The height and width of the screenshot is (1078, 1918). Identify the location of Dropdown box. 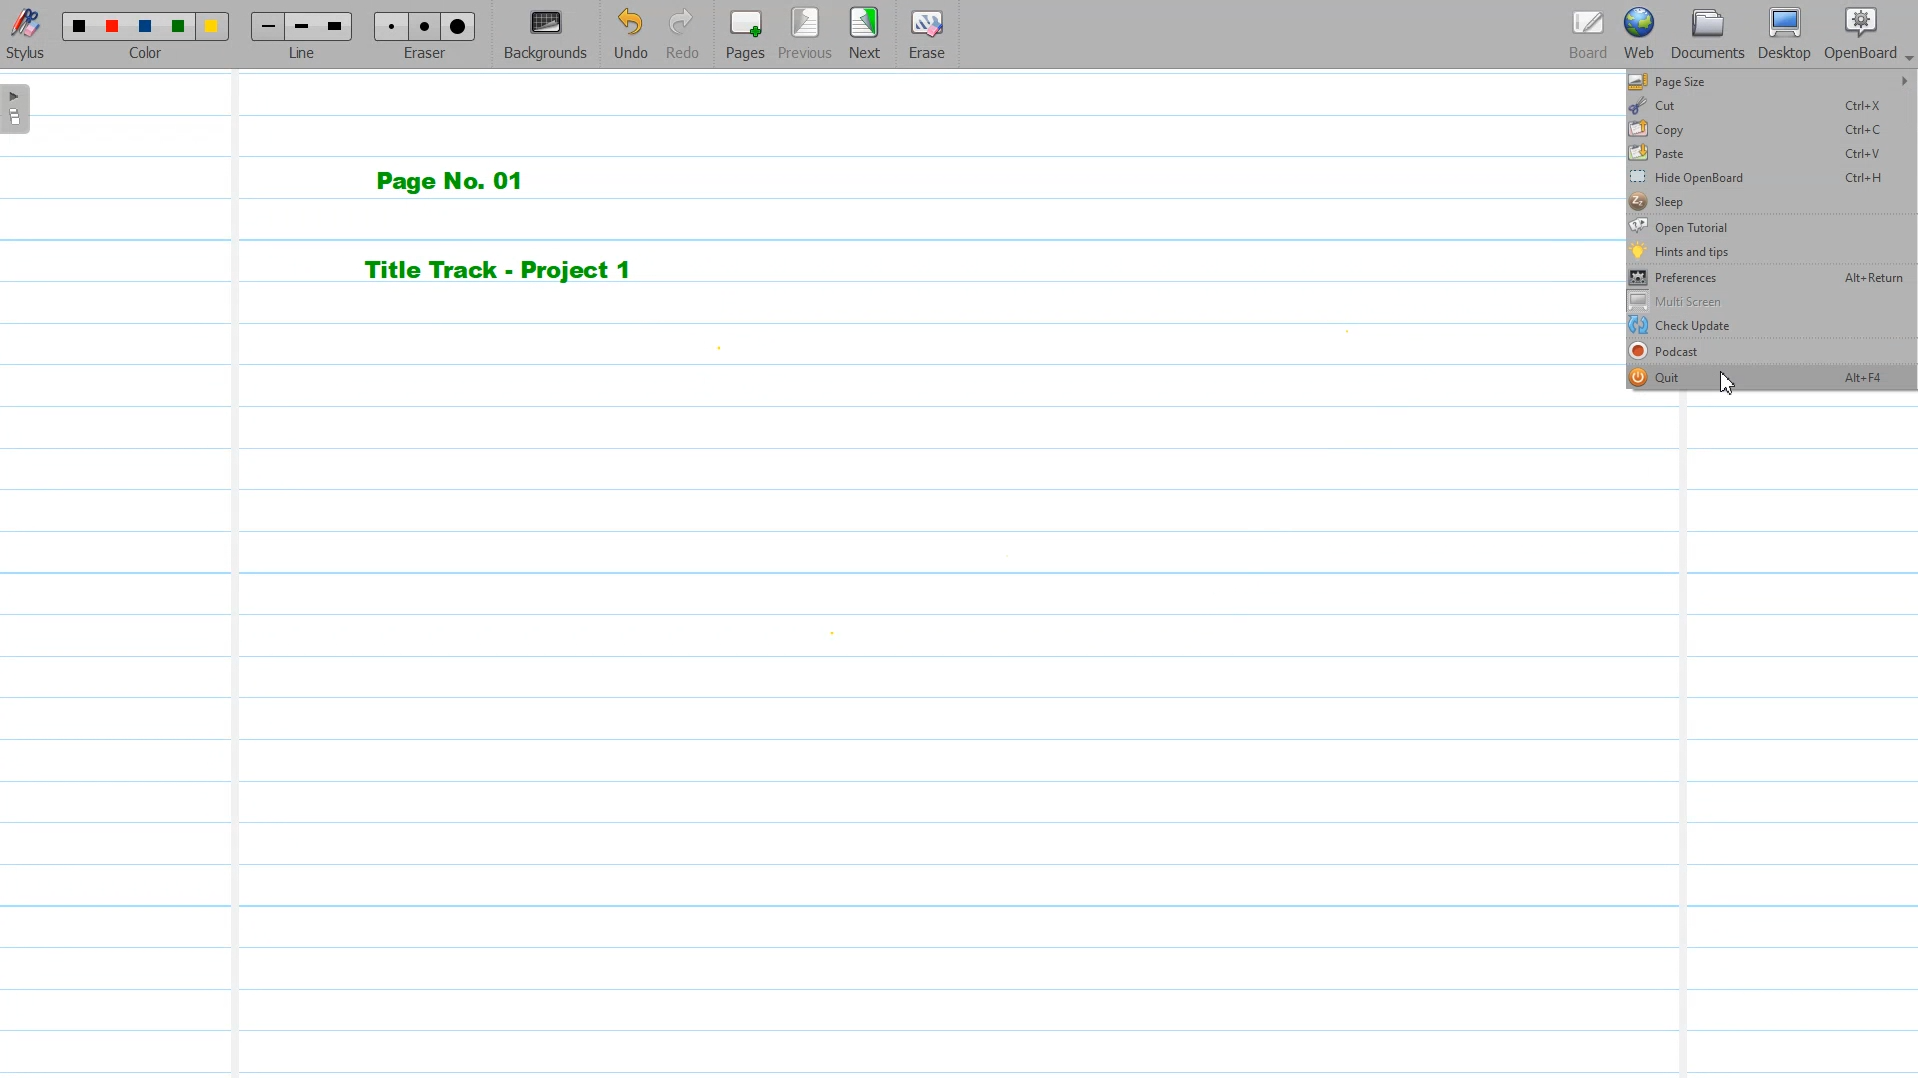
(1906, 62).